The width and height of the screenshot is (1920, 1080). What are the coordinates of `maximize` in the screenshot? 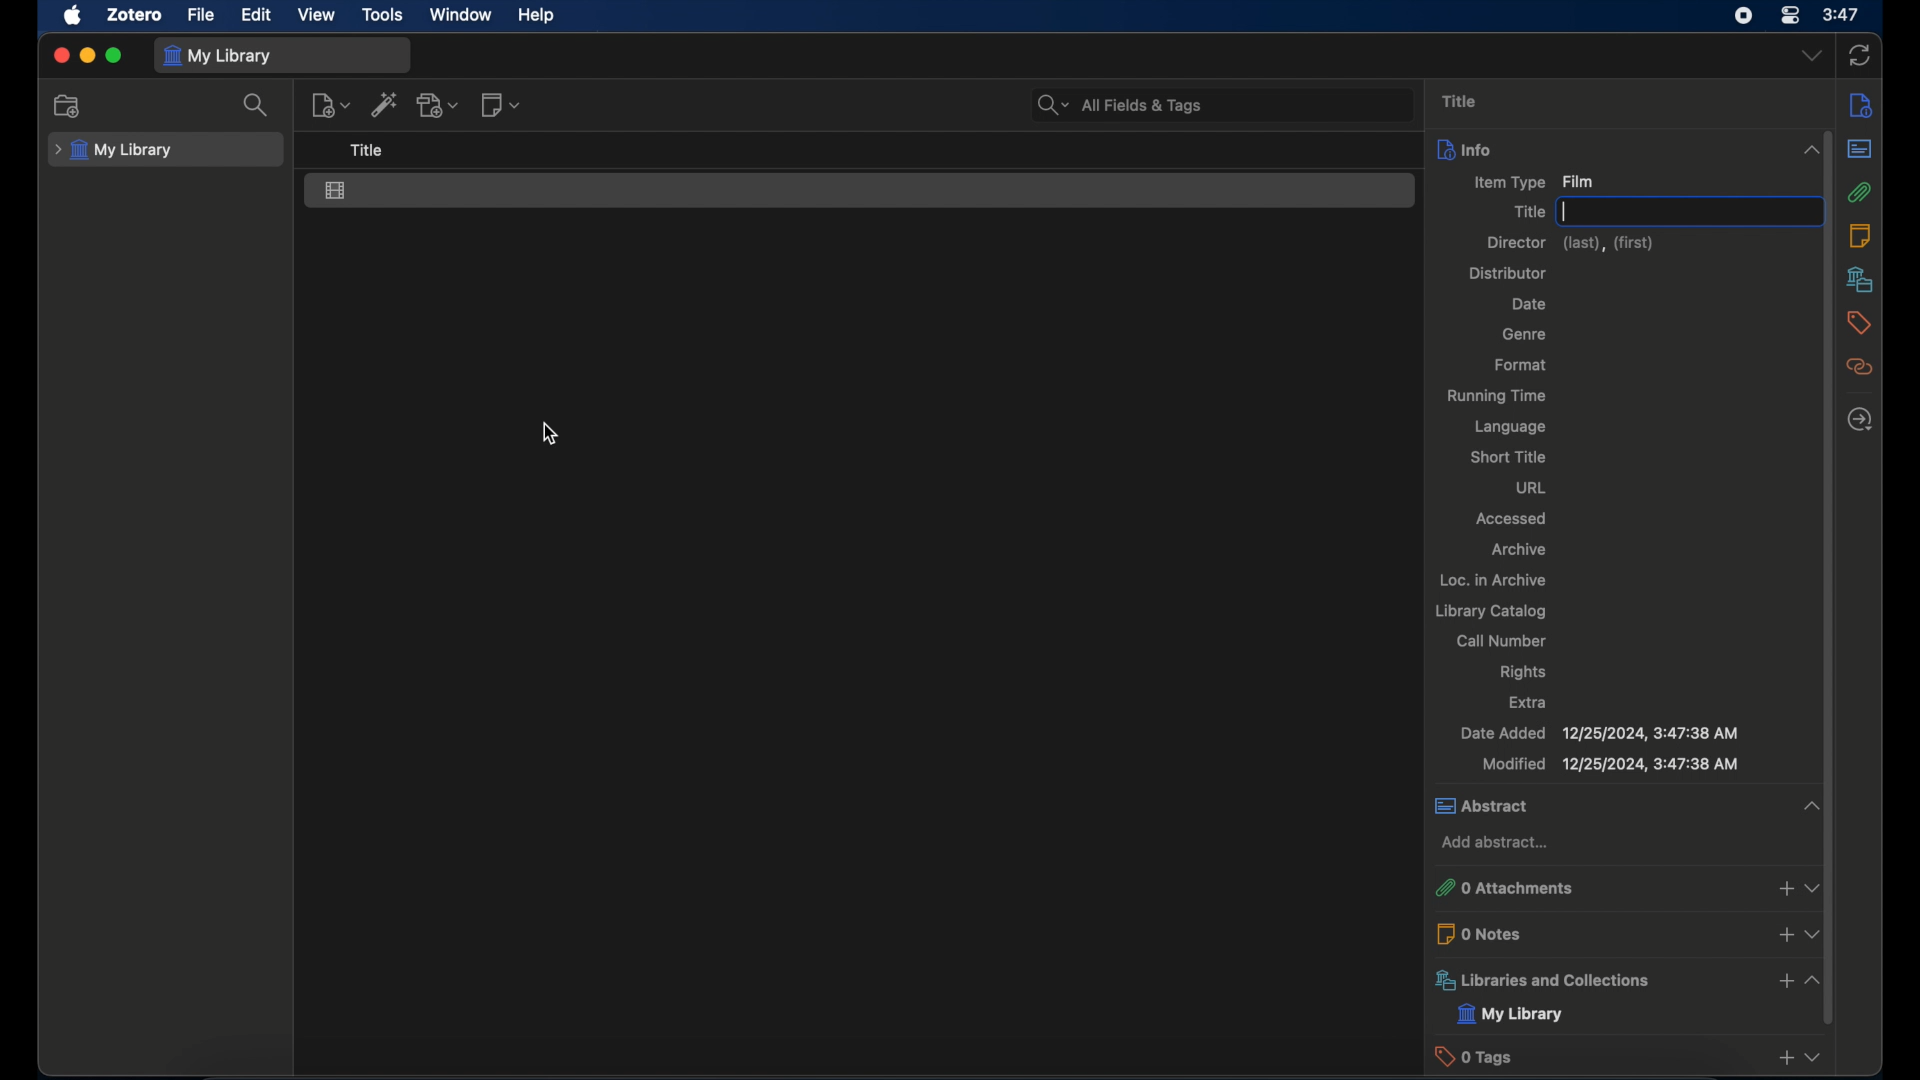 It's located at (115, 56).